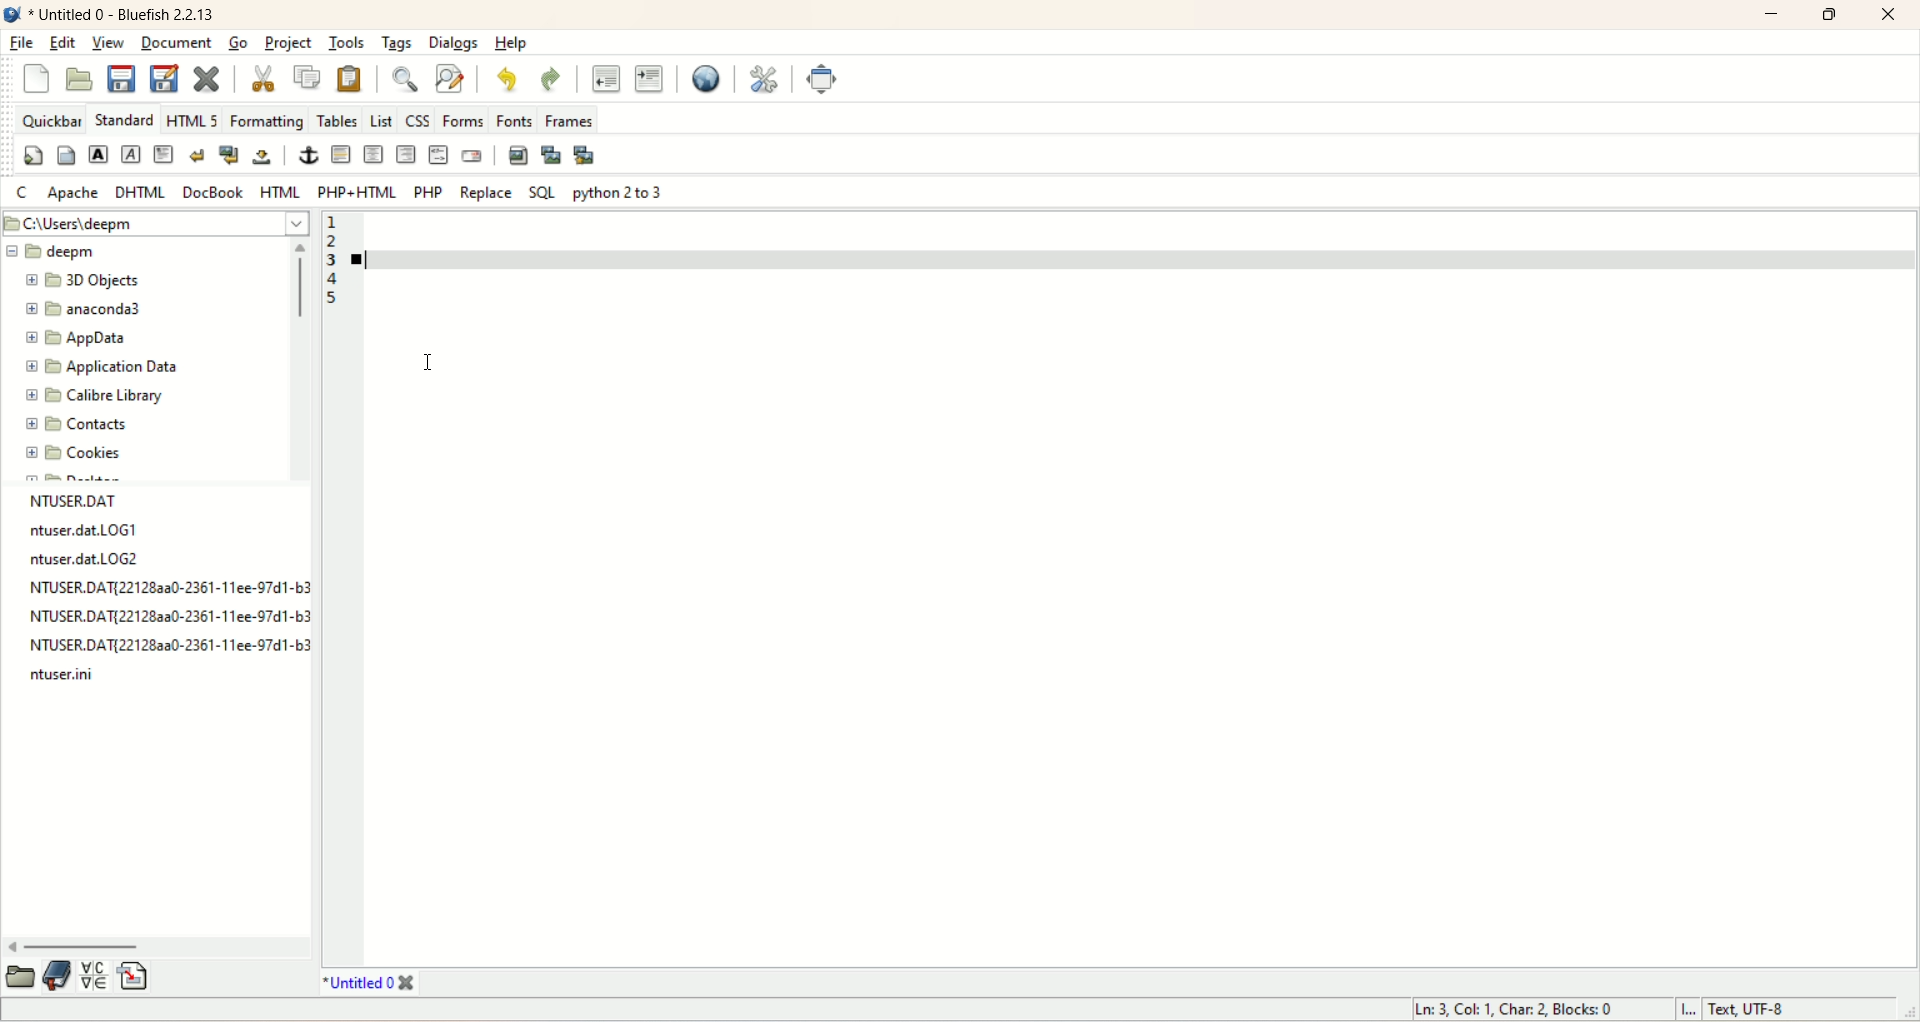  Describe the element at coordinates (79, 80) in the screenshot. I see `open file` at that location.